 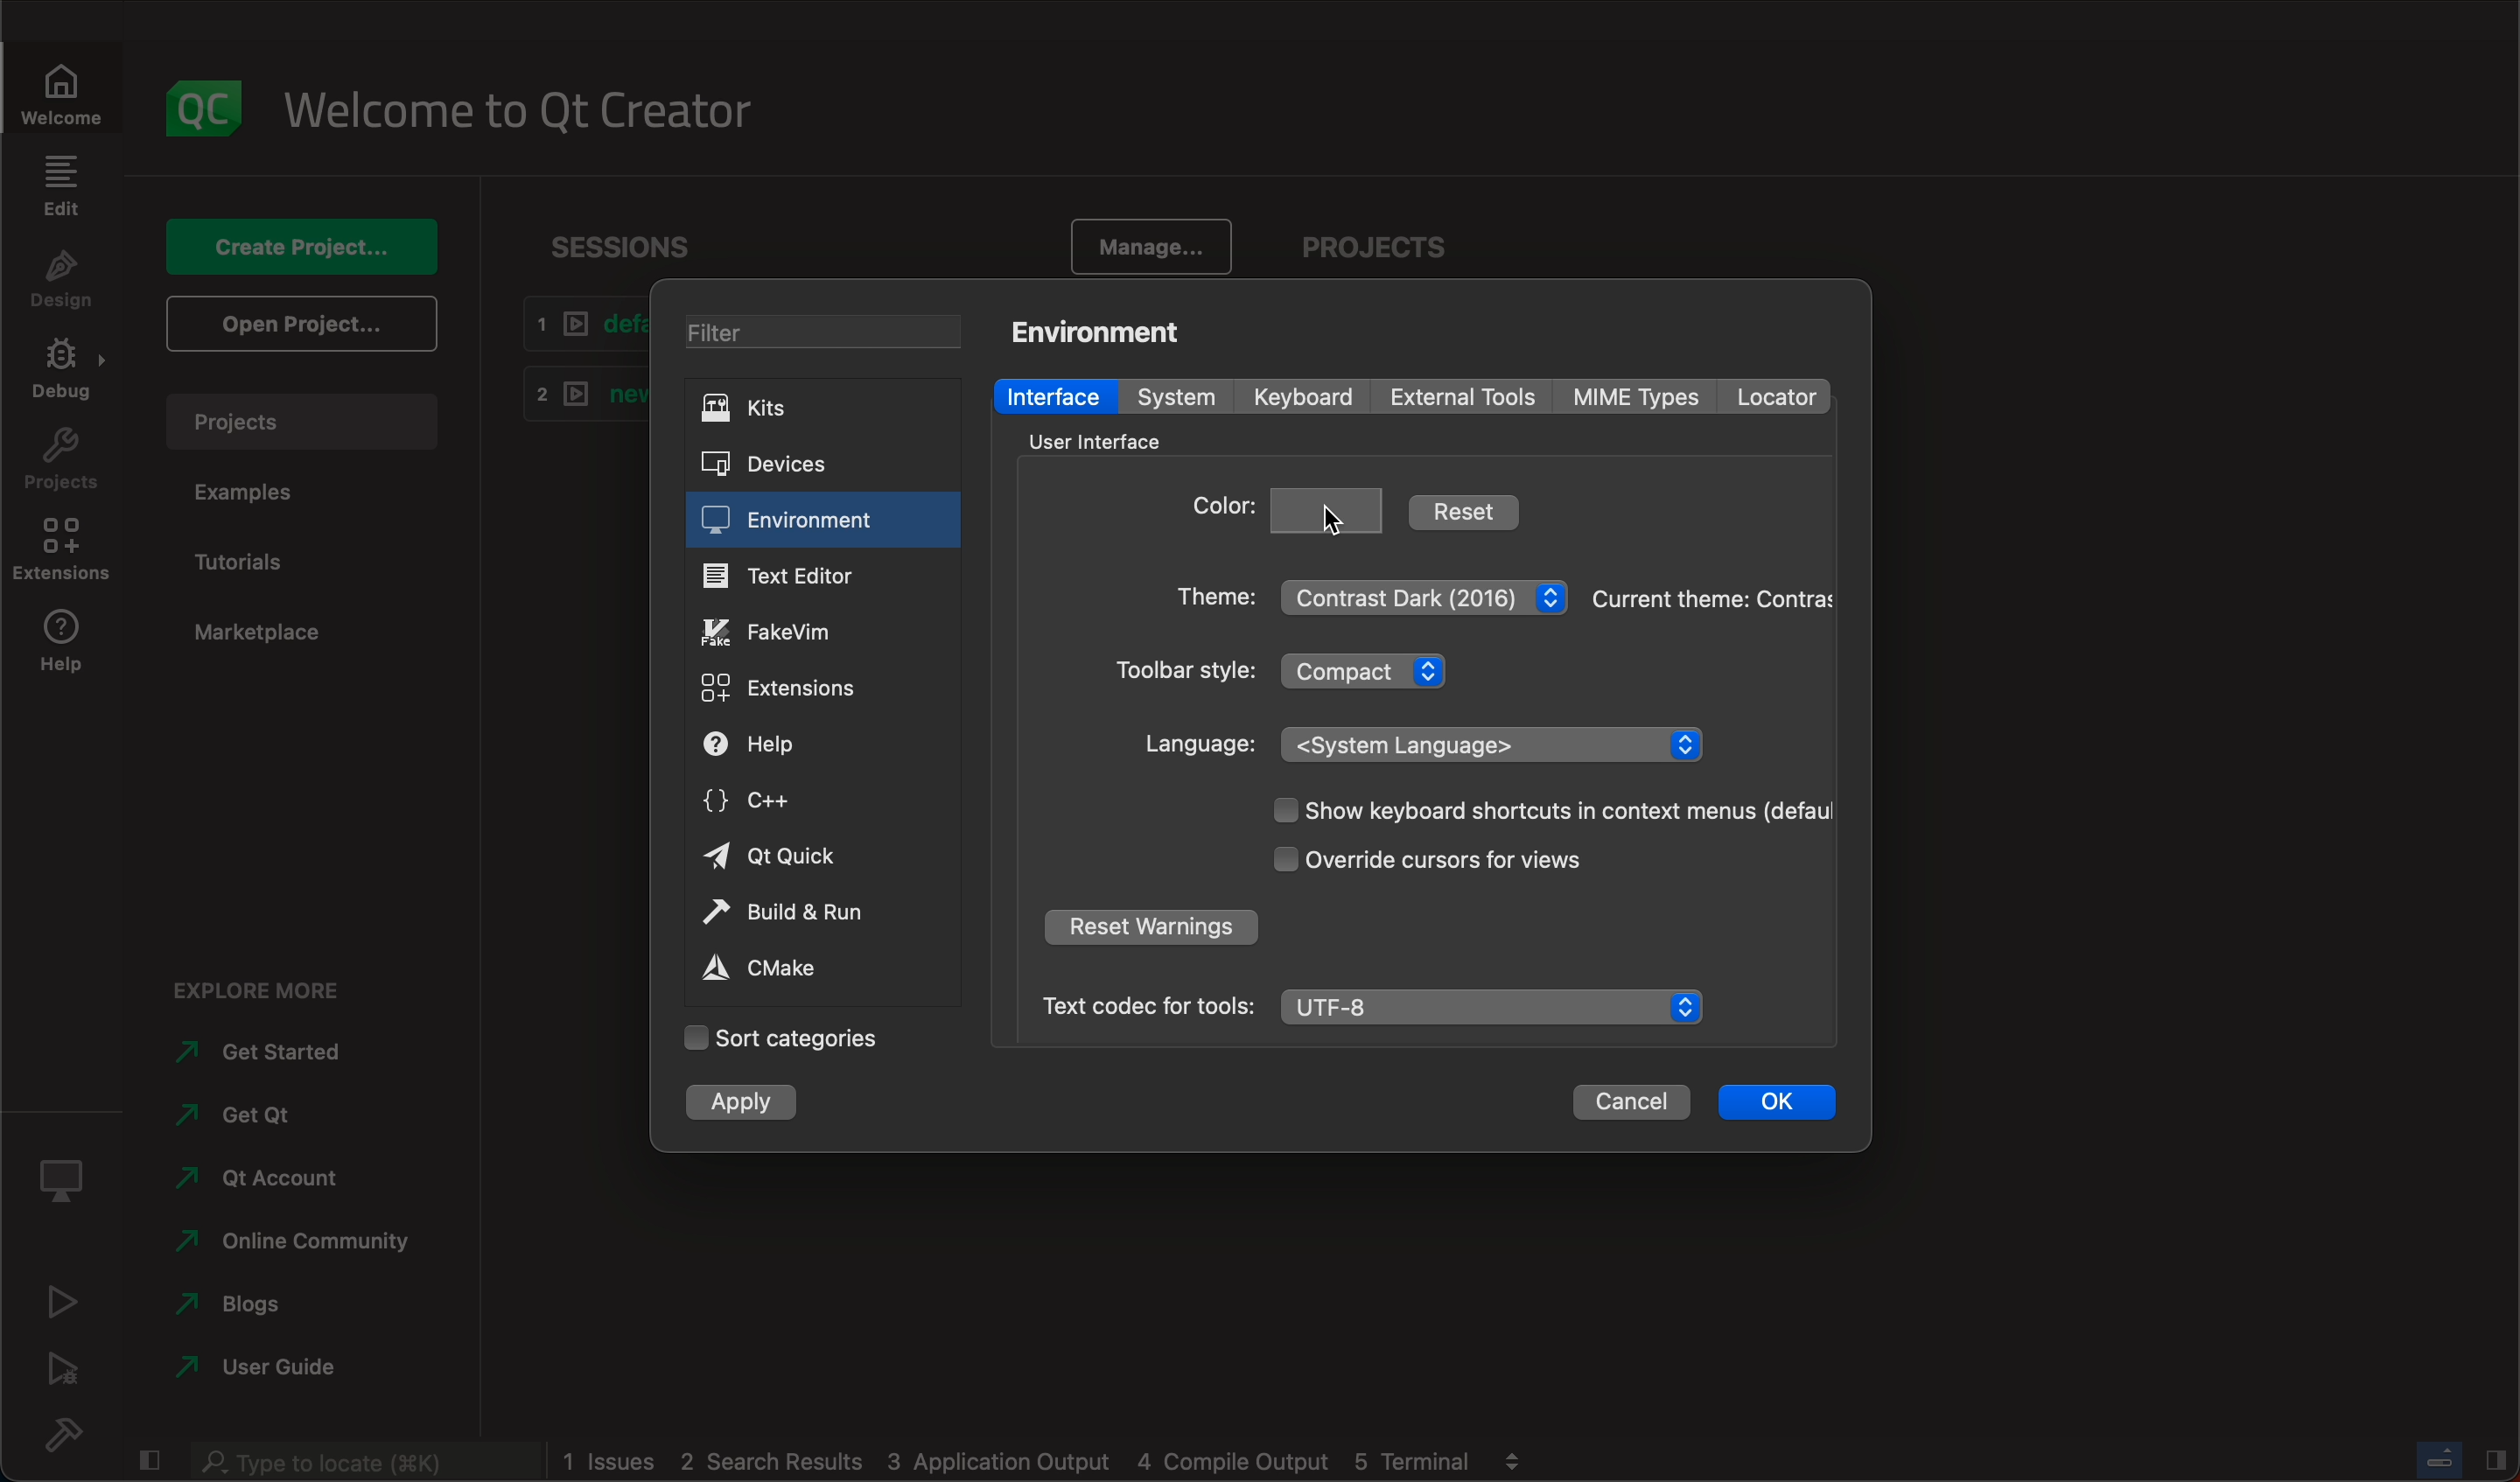 I want to click on run, so click(x=65, y=1299).